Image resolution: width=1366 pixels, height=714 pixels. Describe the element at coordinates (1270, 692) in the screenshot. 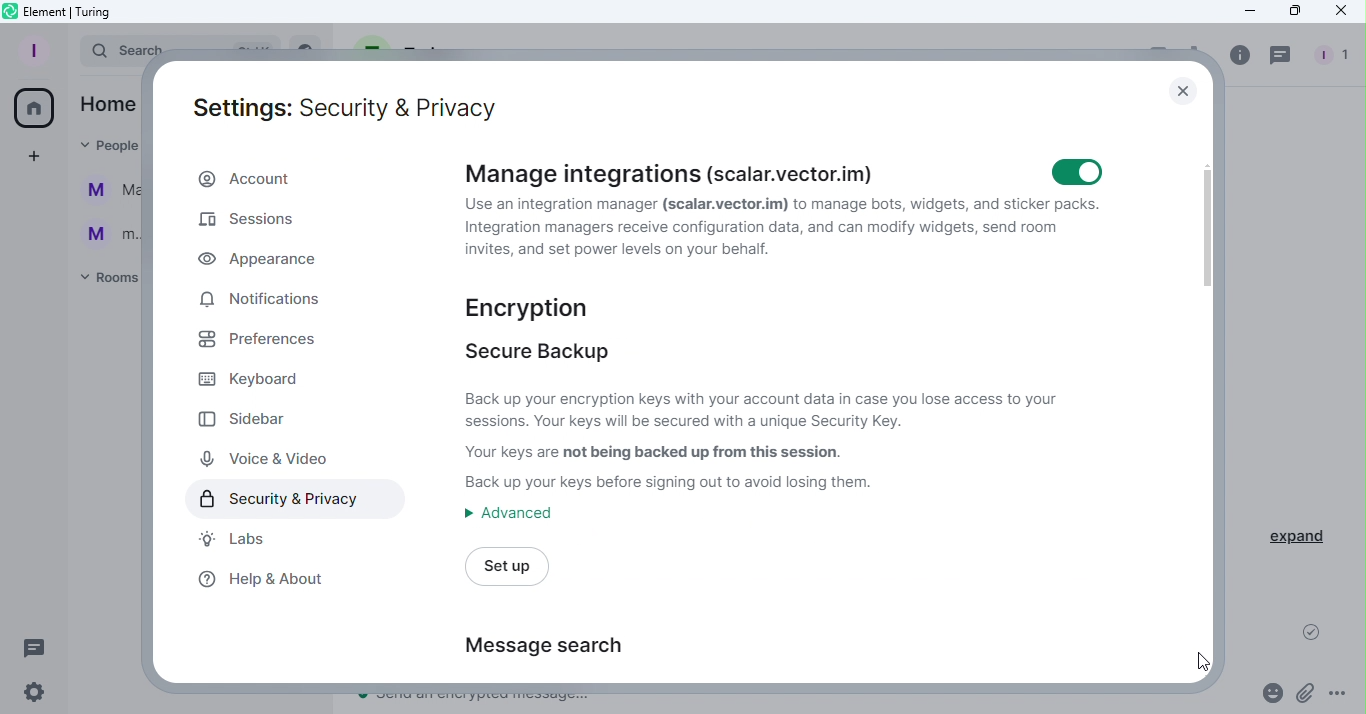

I see `Emoji` at that location.